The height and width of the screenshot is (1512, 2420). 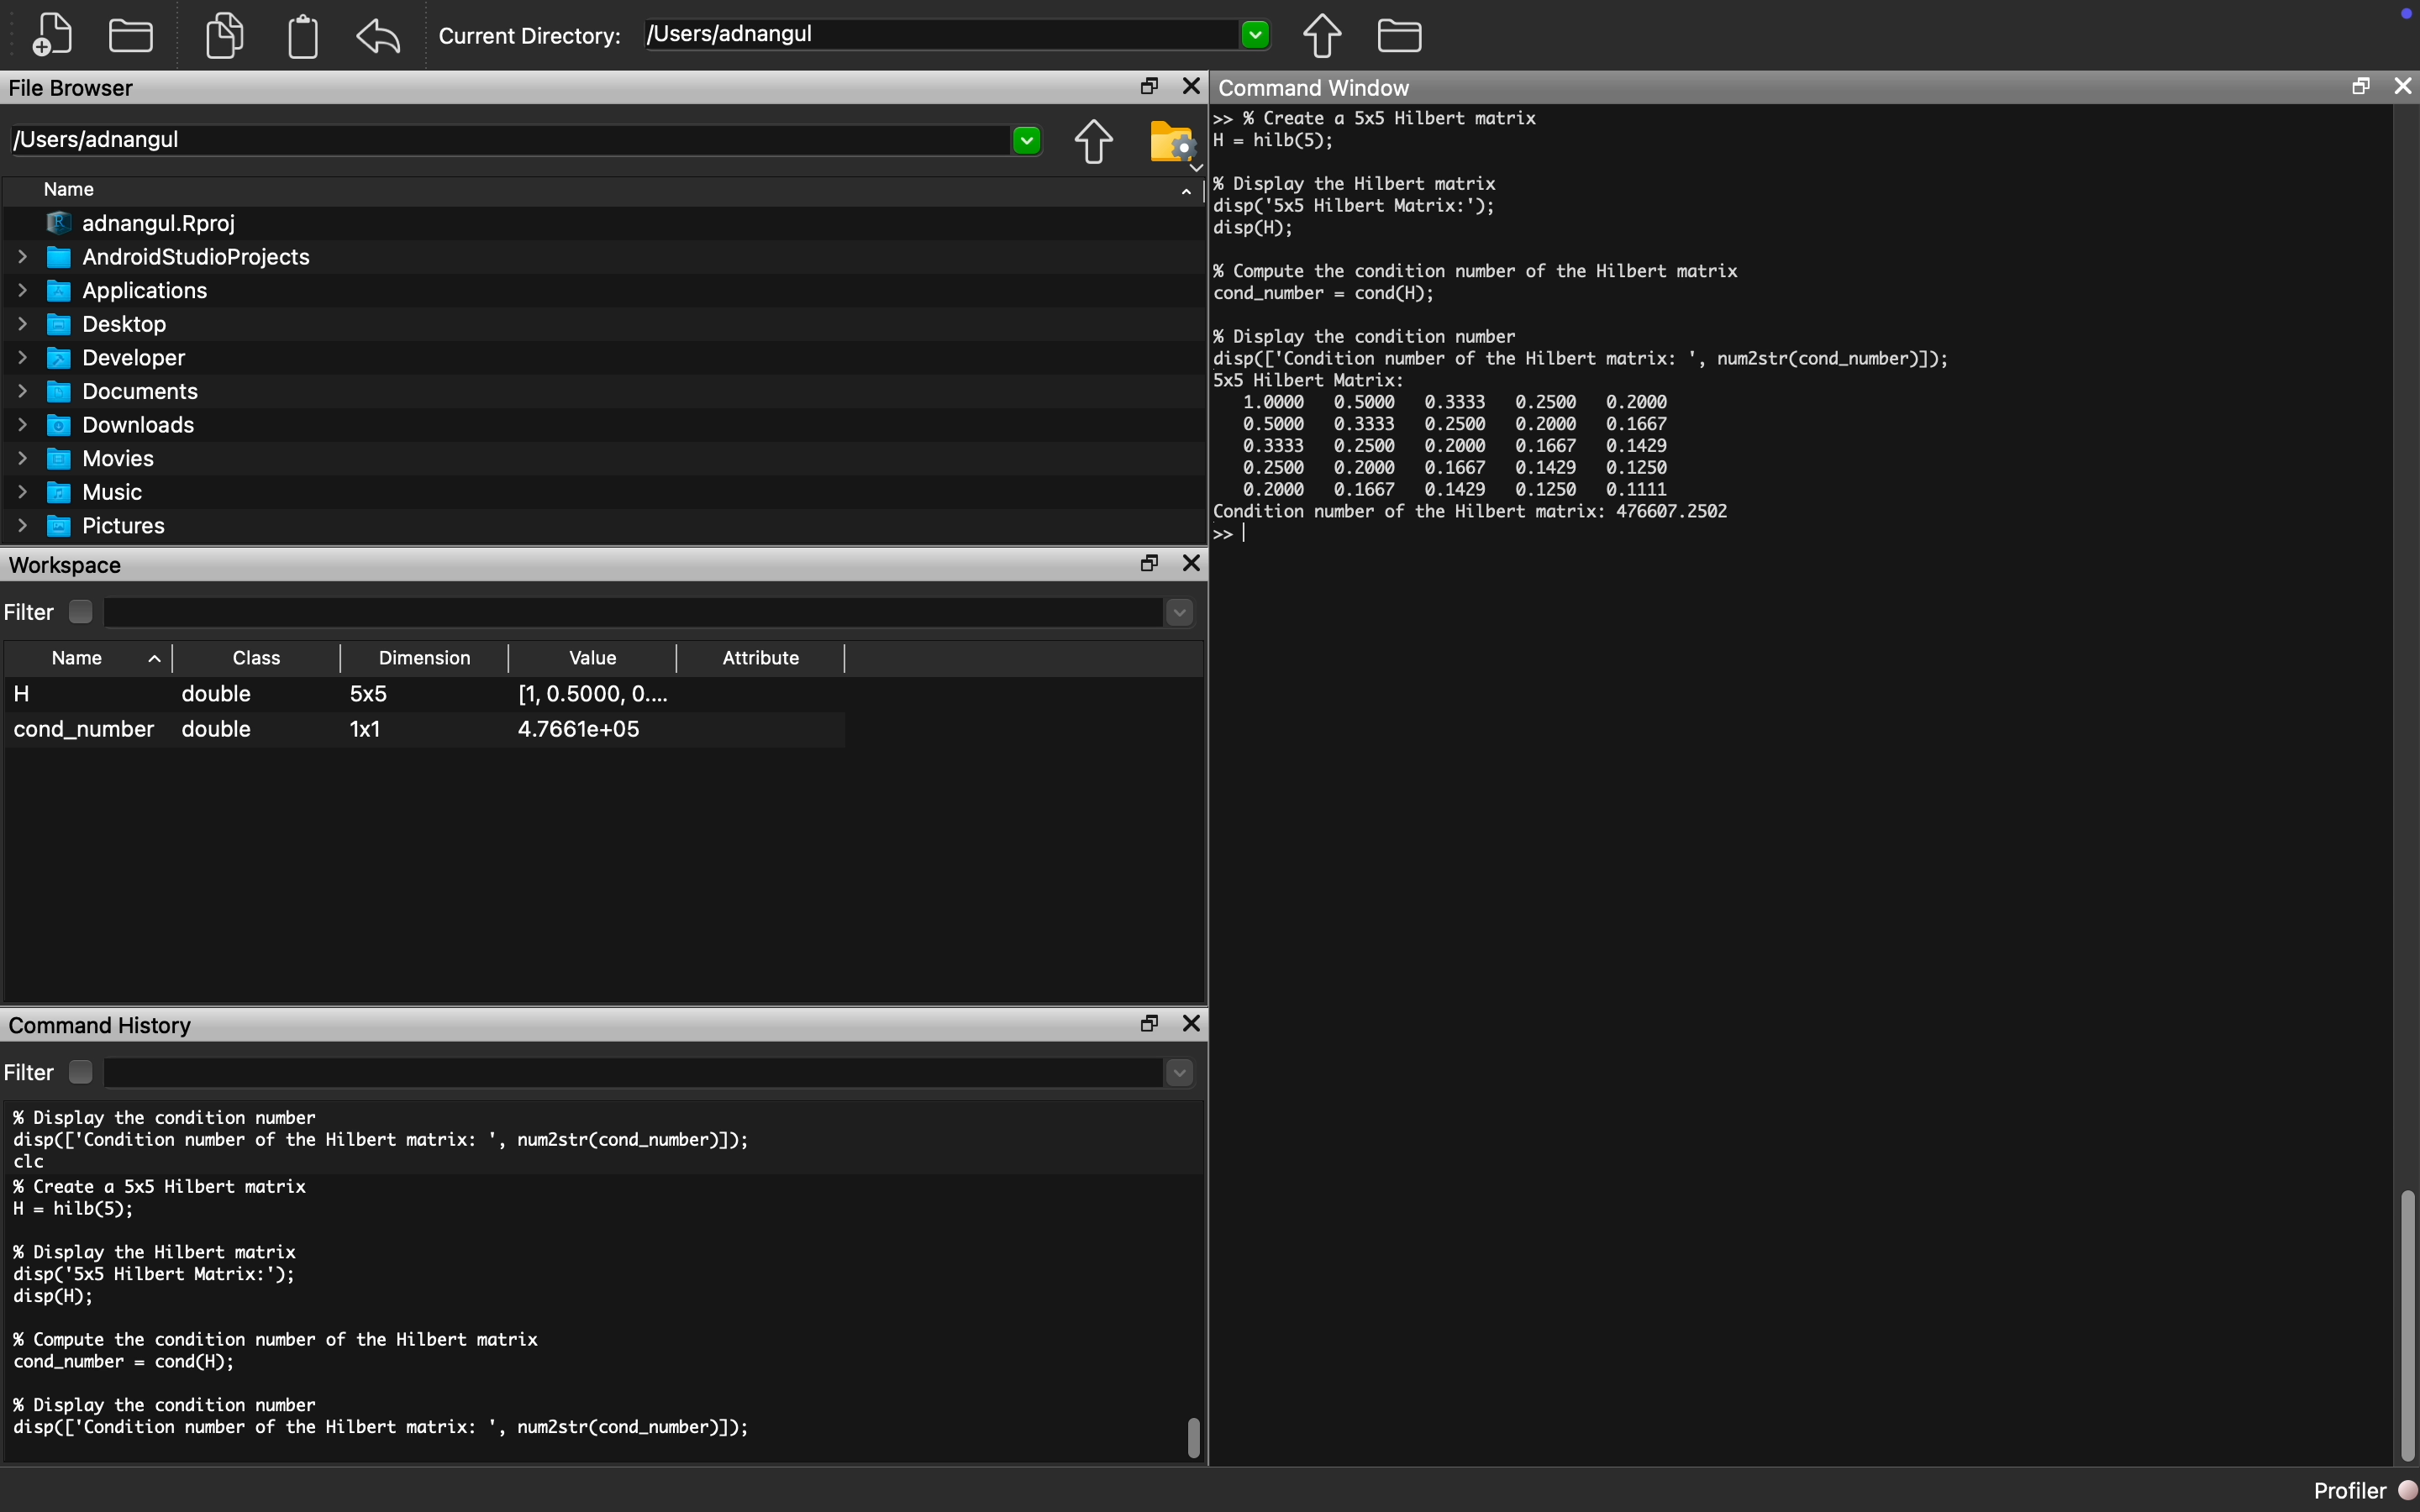 I want to click on adnangul.Rproj, so click(x=137, y=226).